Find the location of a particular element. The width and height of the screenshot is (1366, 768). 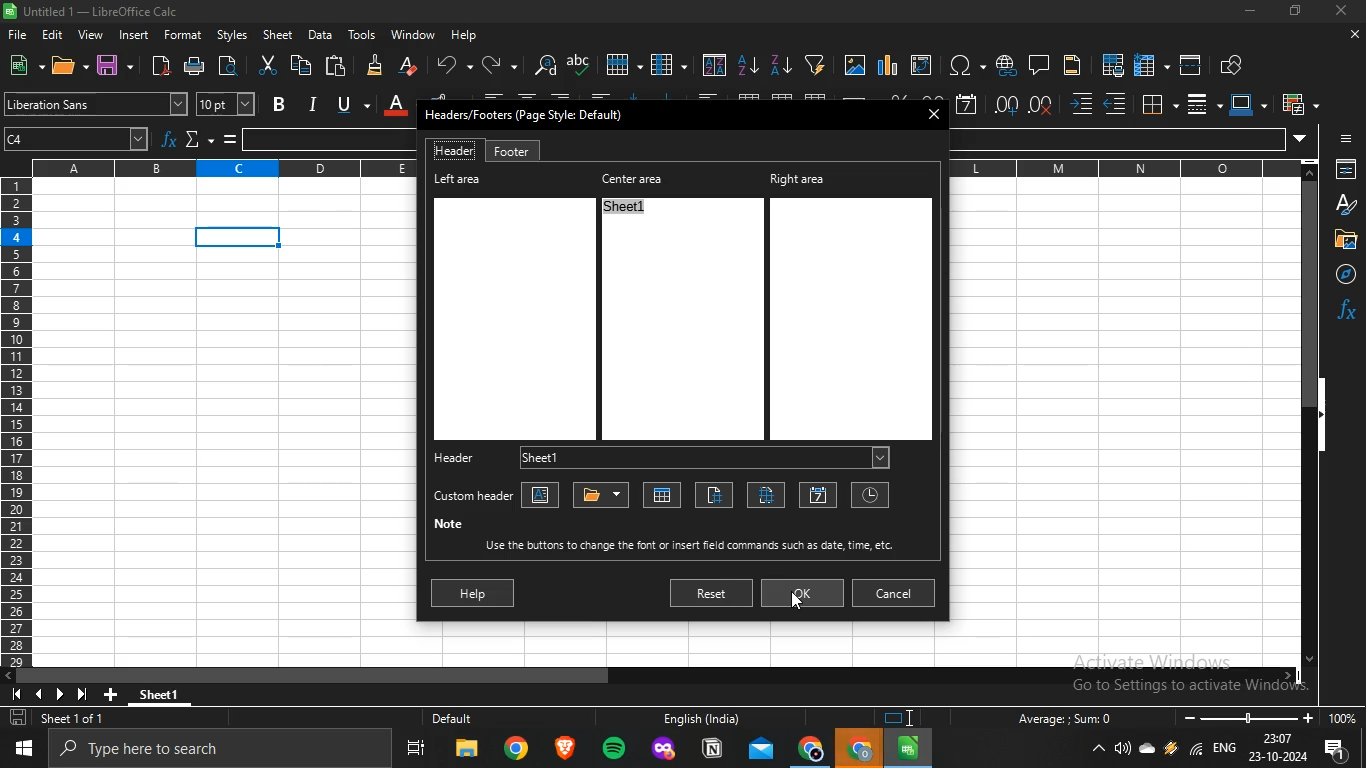

spotify is located at coordinates (614, 750).